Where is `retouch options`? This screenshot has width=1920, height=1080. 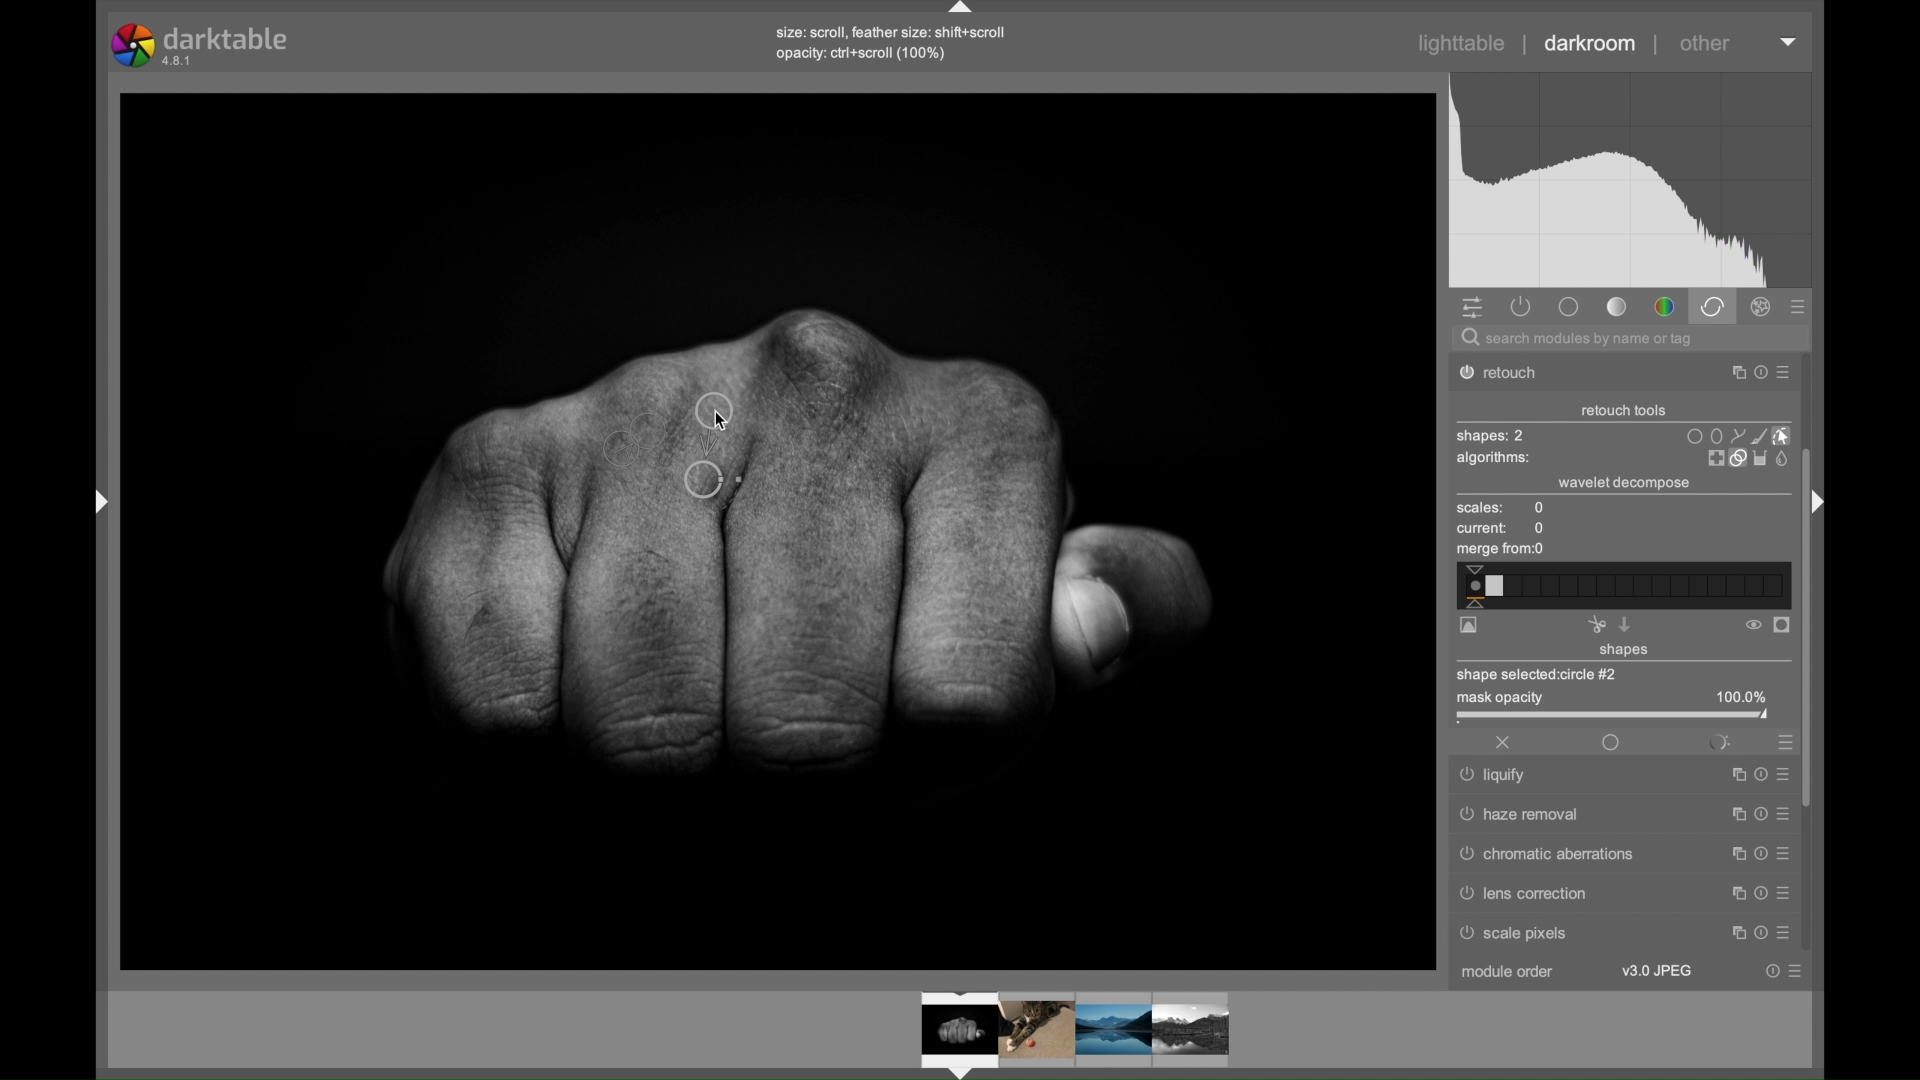
retouch options is located at coordinates (1746, 459).